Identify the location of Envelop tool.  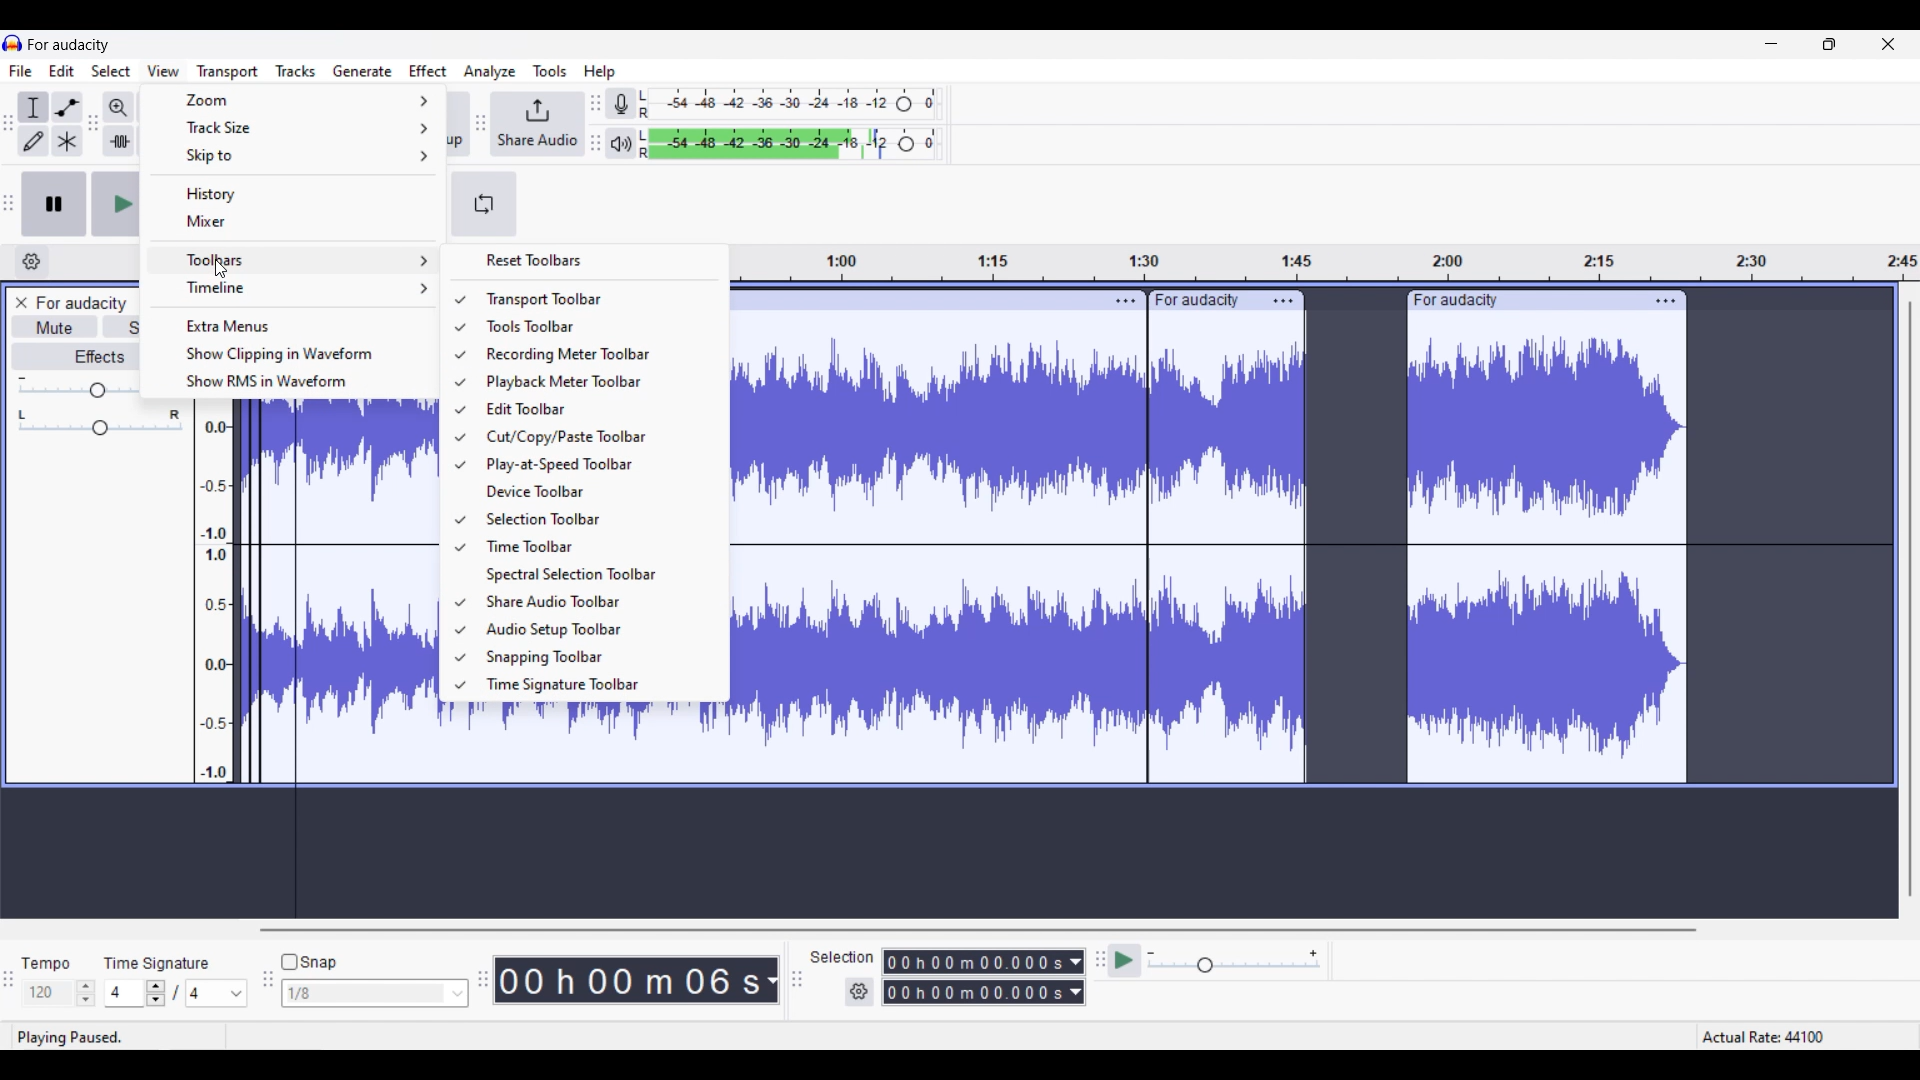
(67, 107).